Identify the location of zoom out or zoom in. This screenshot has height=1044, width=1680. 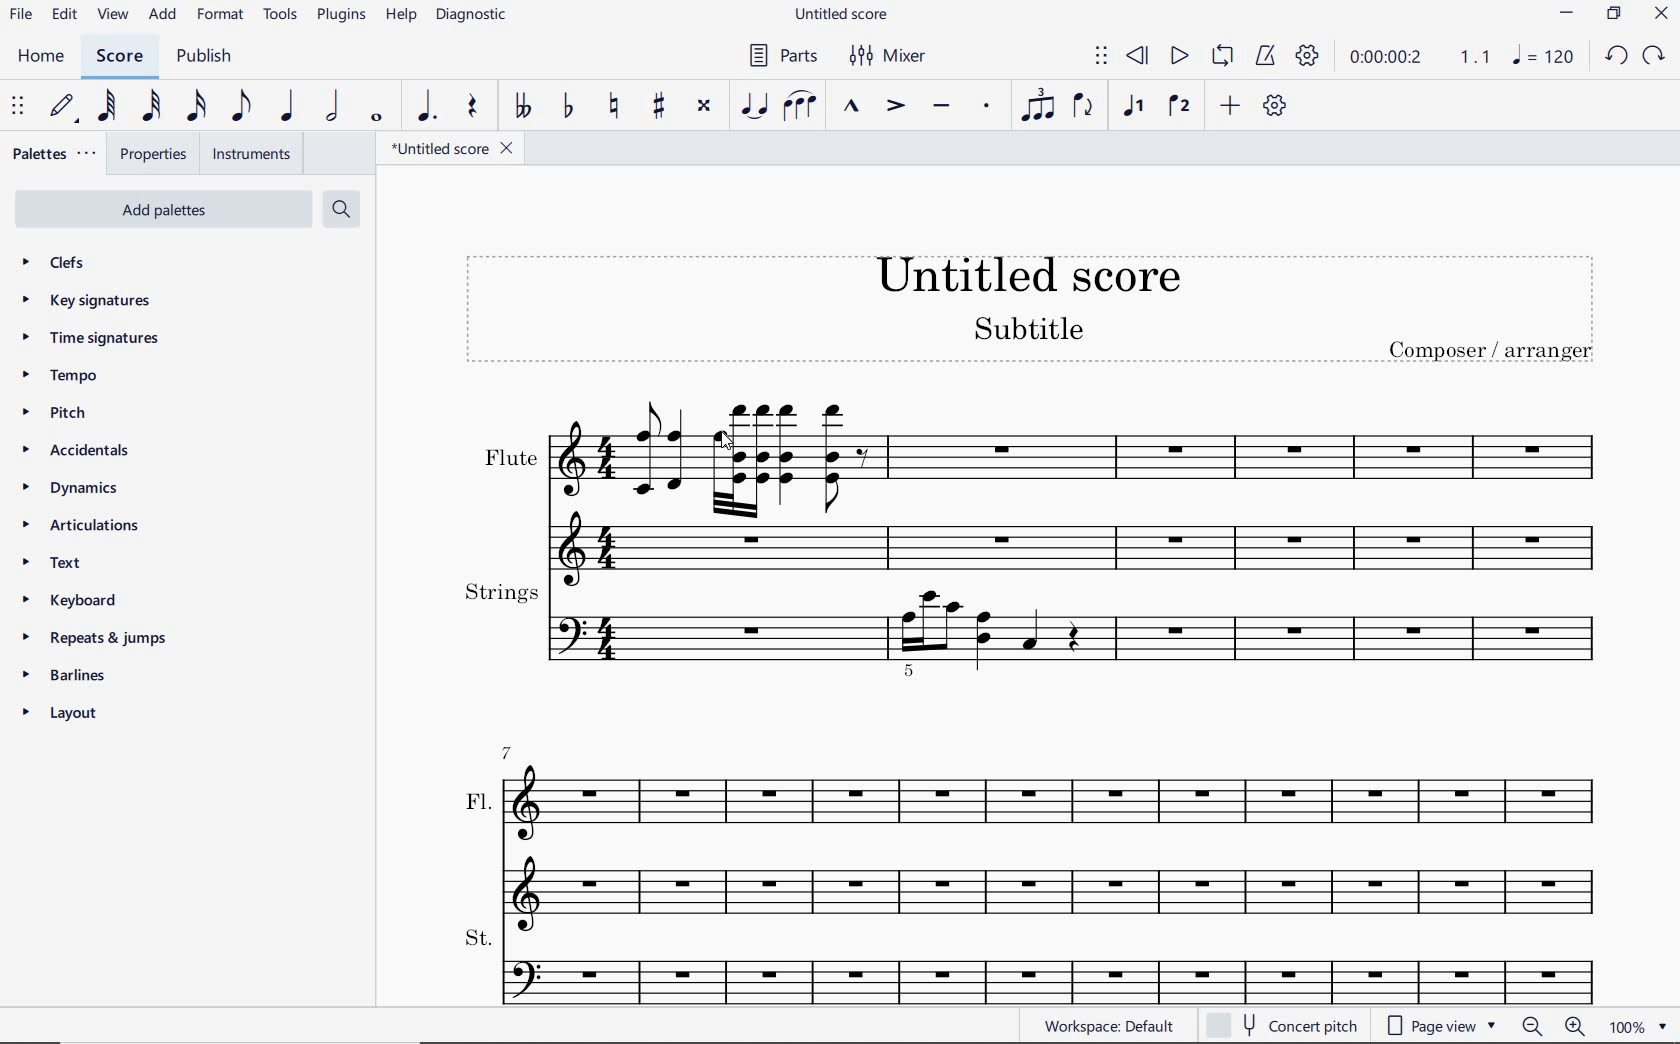
(1553, 1027).